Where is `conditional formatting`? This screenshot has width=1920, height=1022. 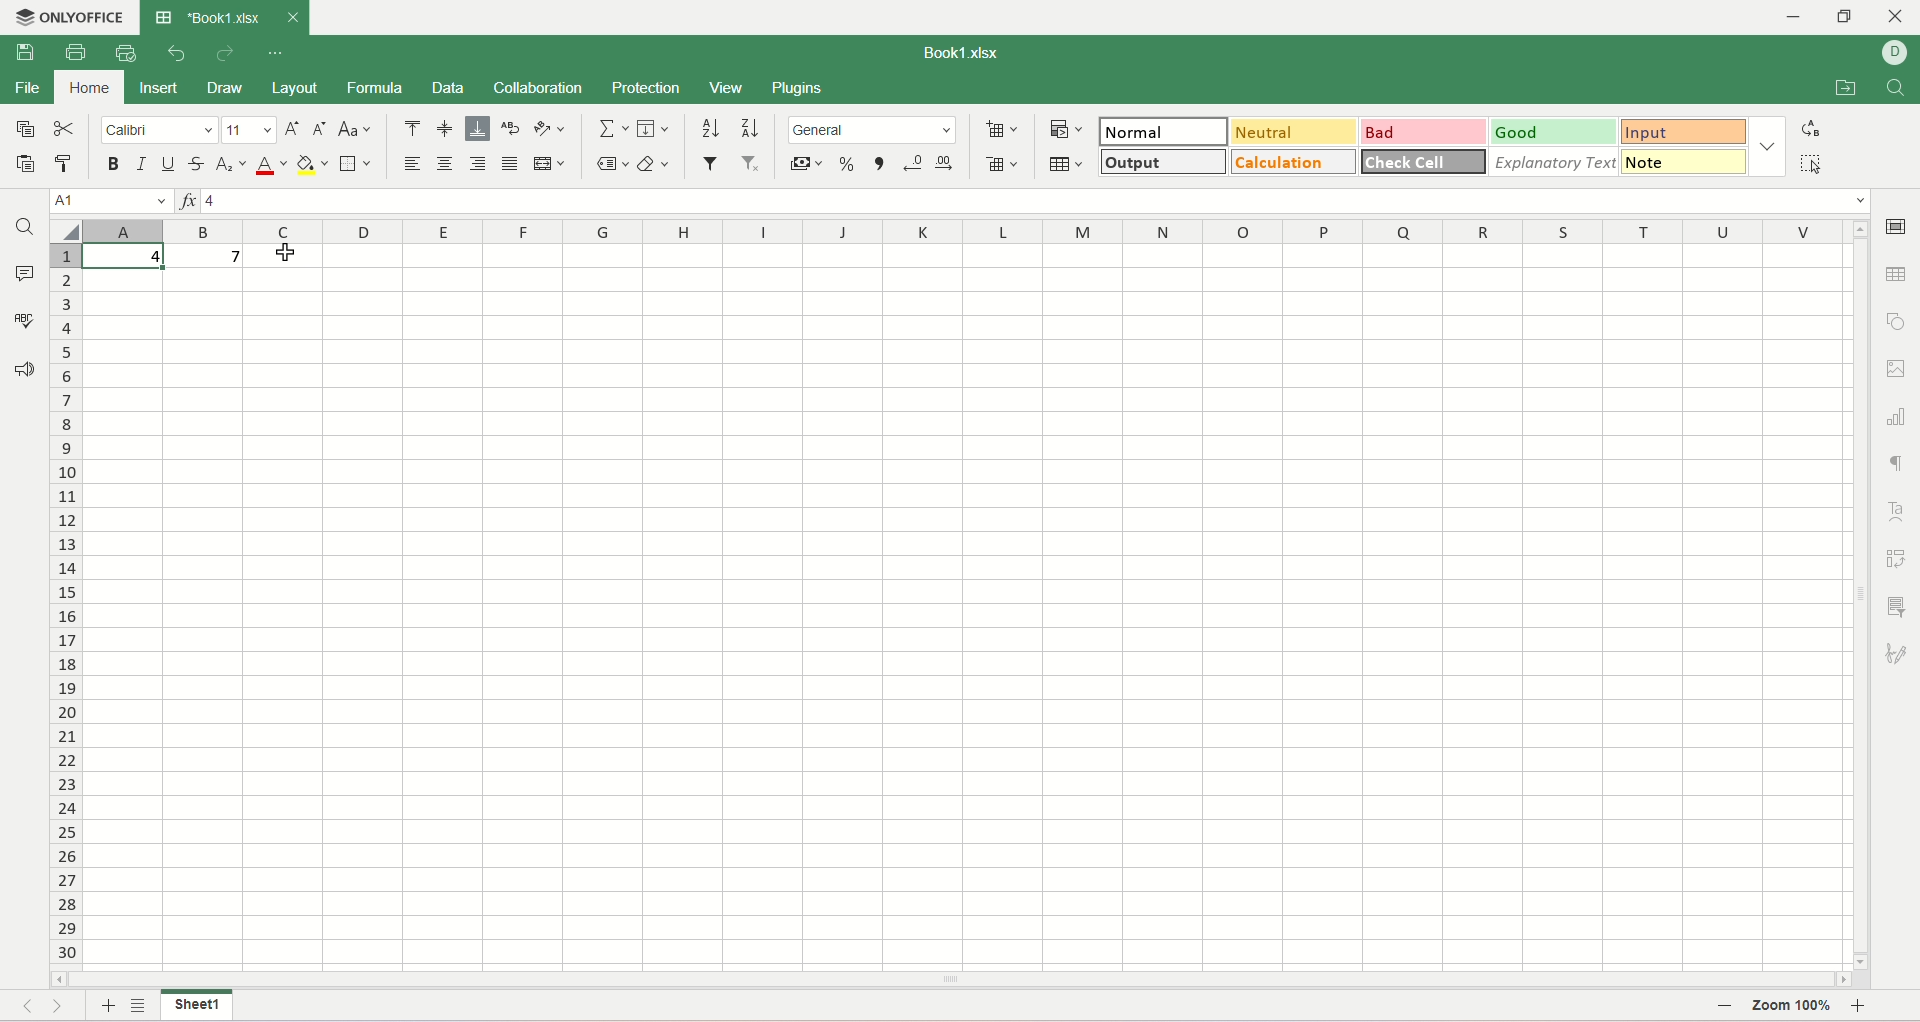
conditional formatting is located at coordinates (1069, 126).